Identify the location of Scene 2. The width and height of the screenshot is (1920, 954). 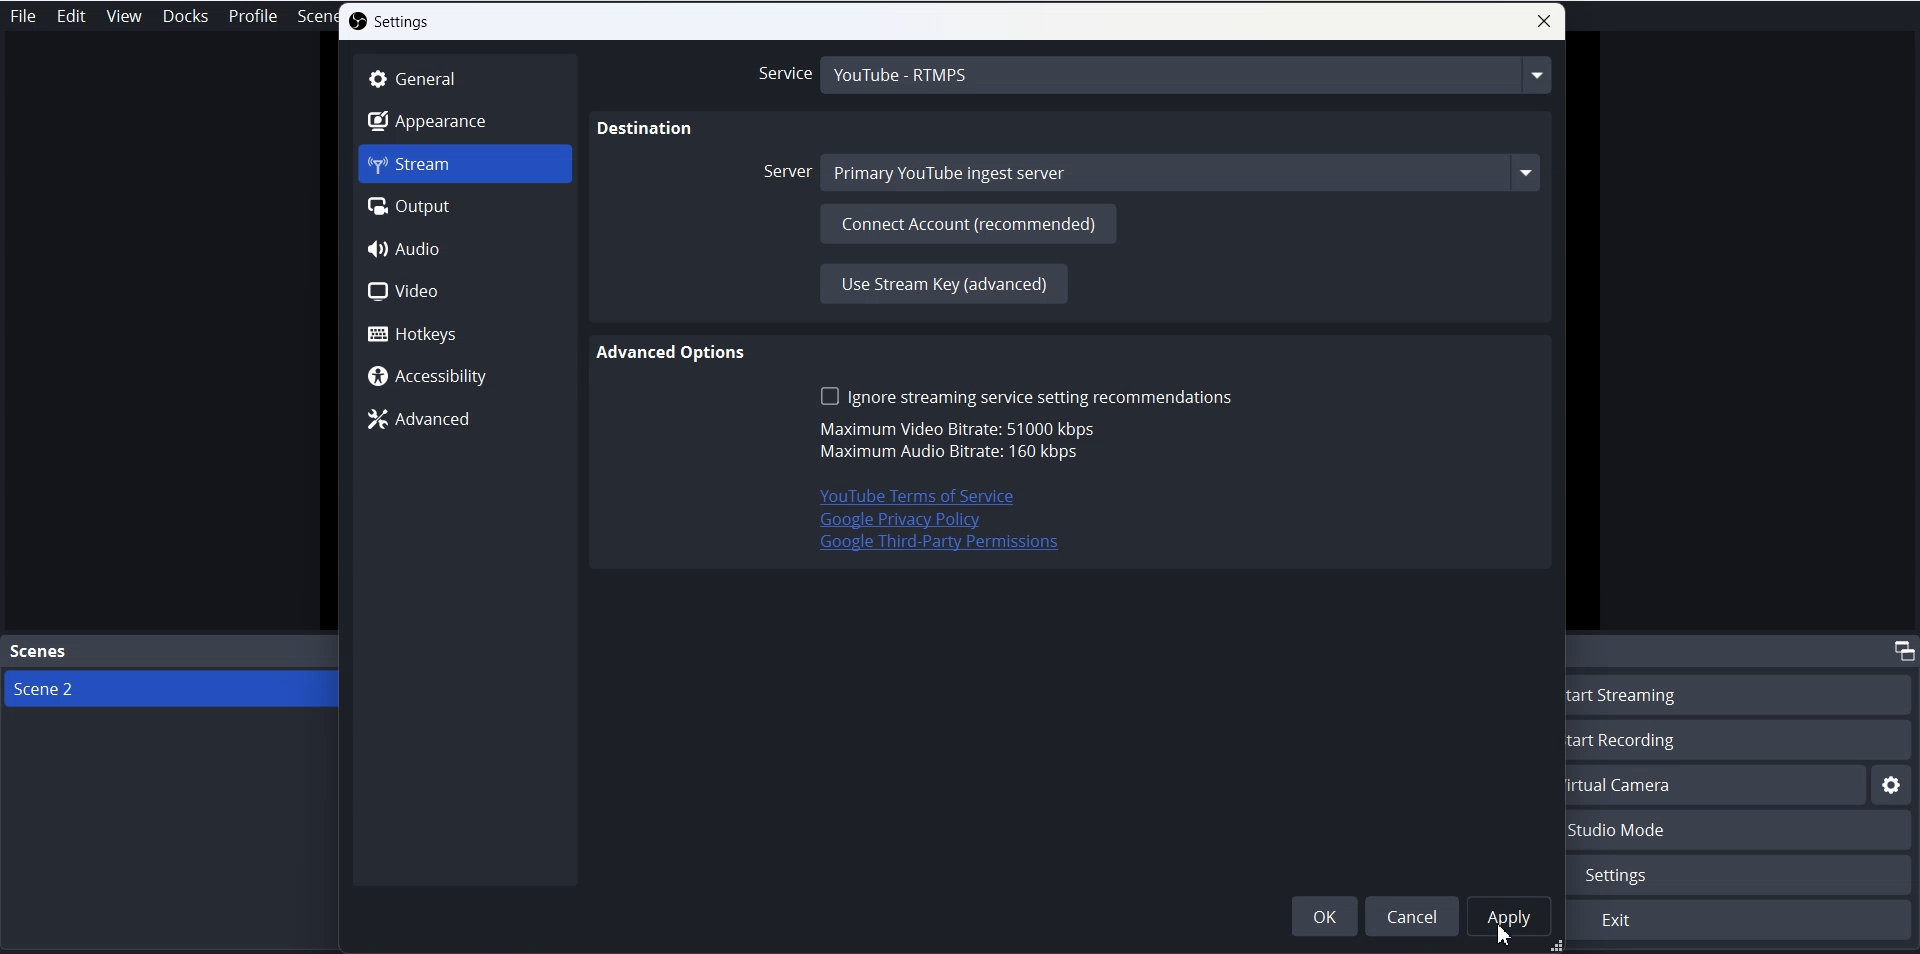
(170, 688).